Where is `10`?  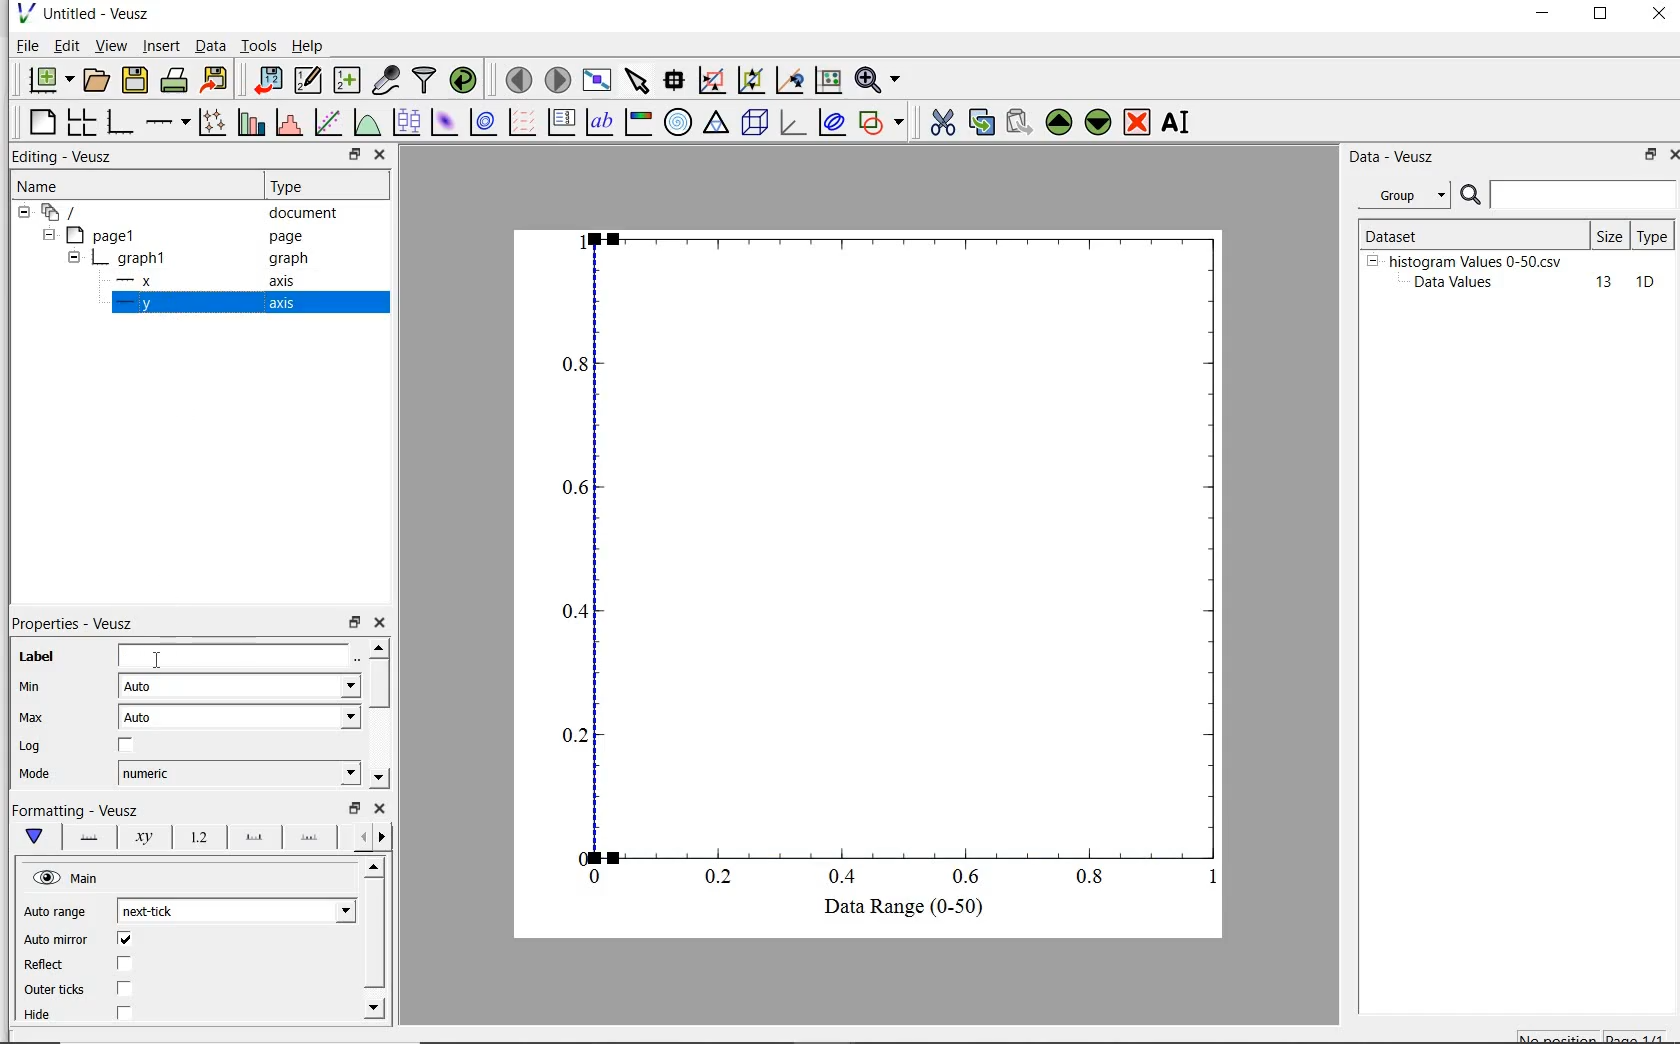
10 is located at coordinates (1645, 283).